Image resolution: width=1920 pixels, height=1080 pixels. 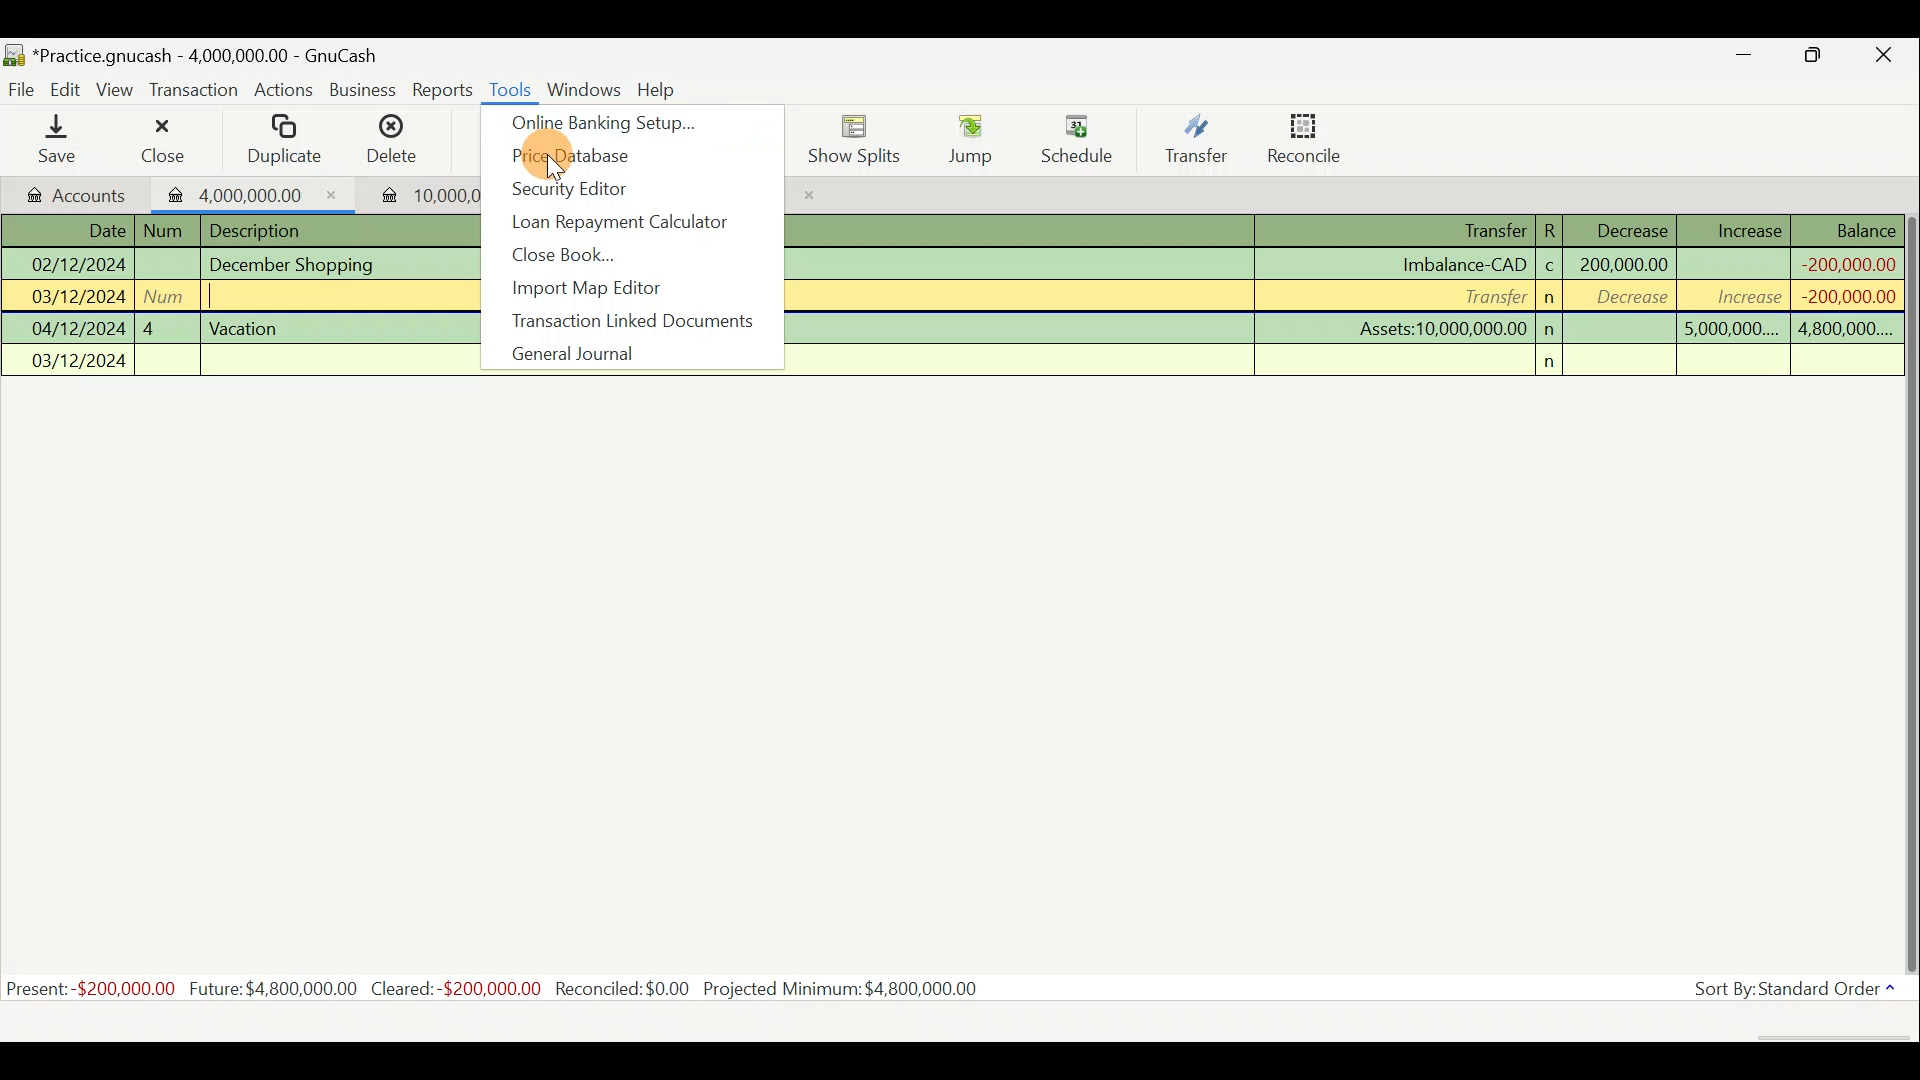 I want to click on -200,000,000, so click(x=1845, y=262).